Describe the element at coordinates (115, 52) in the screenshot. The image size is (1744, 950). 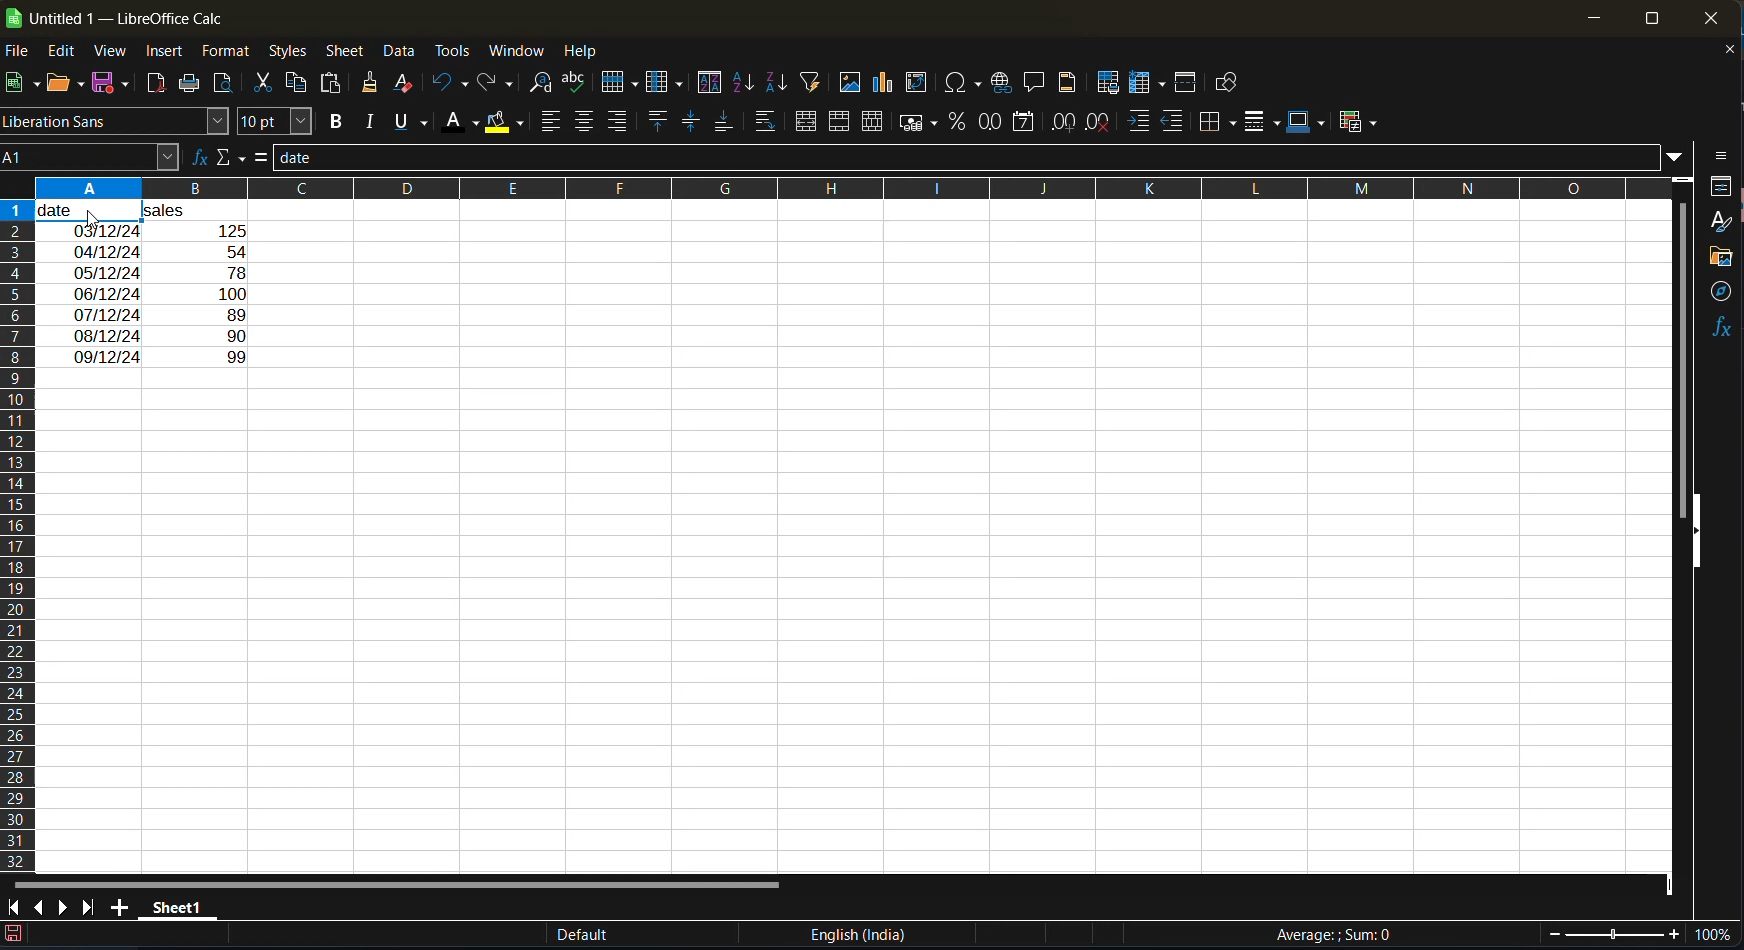
I see `view` at that location.